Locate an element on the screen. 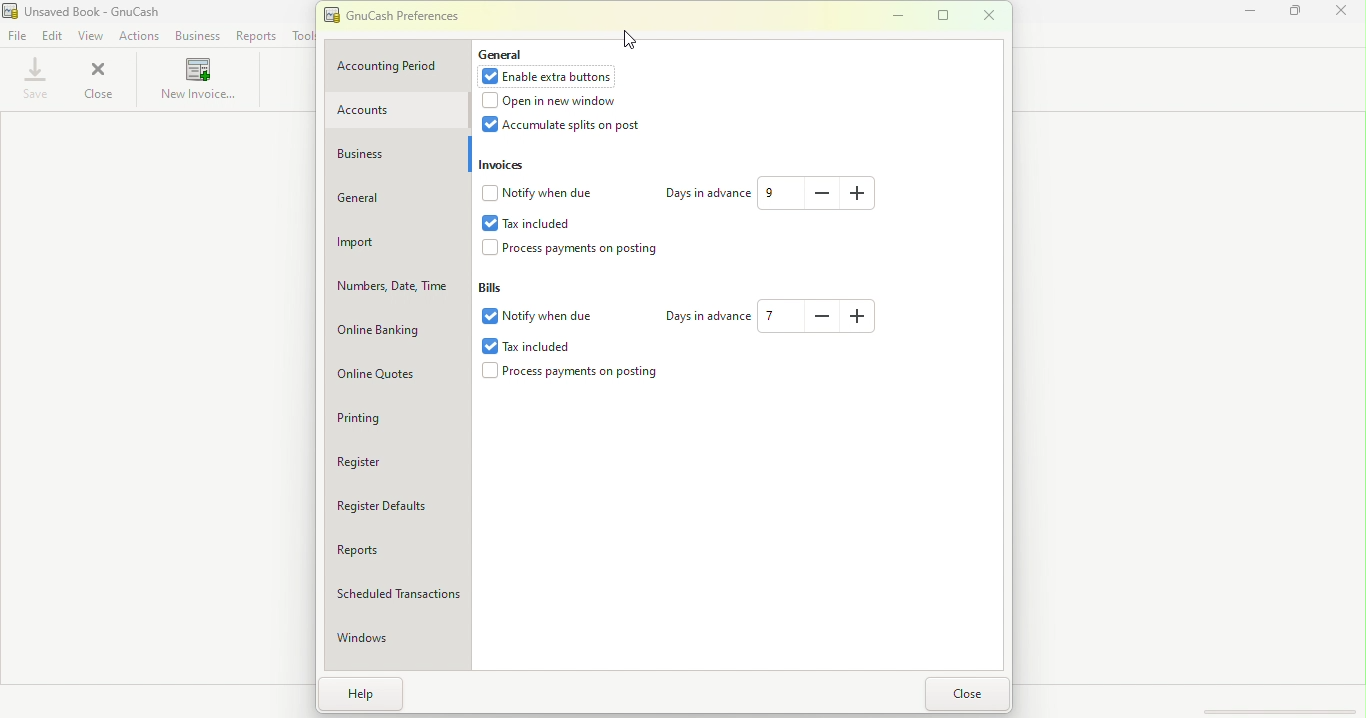 The image size is (1366, 718). File is located at coordinates (18, 38).